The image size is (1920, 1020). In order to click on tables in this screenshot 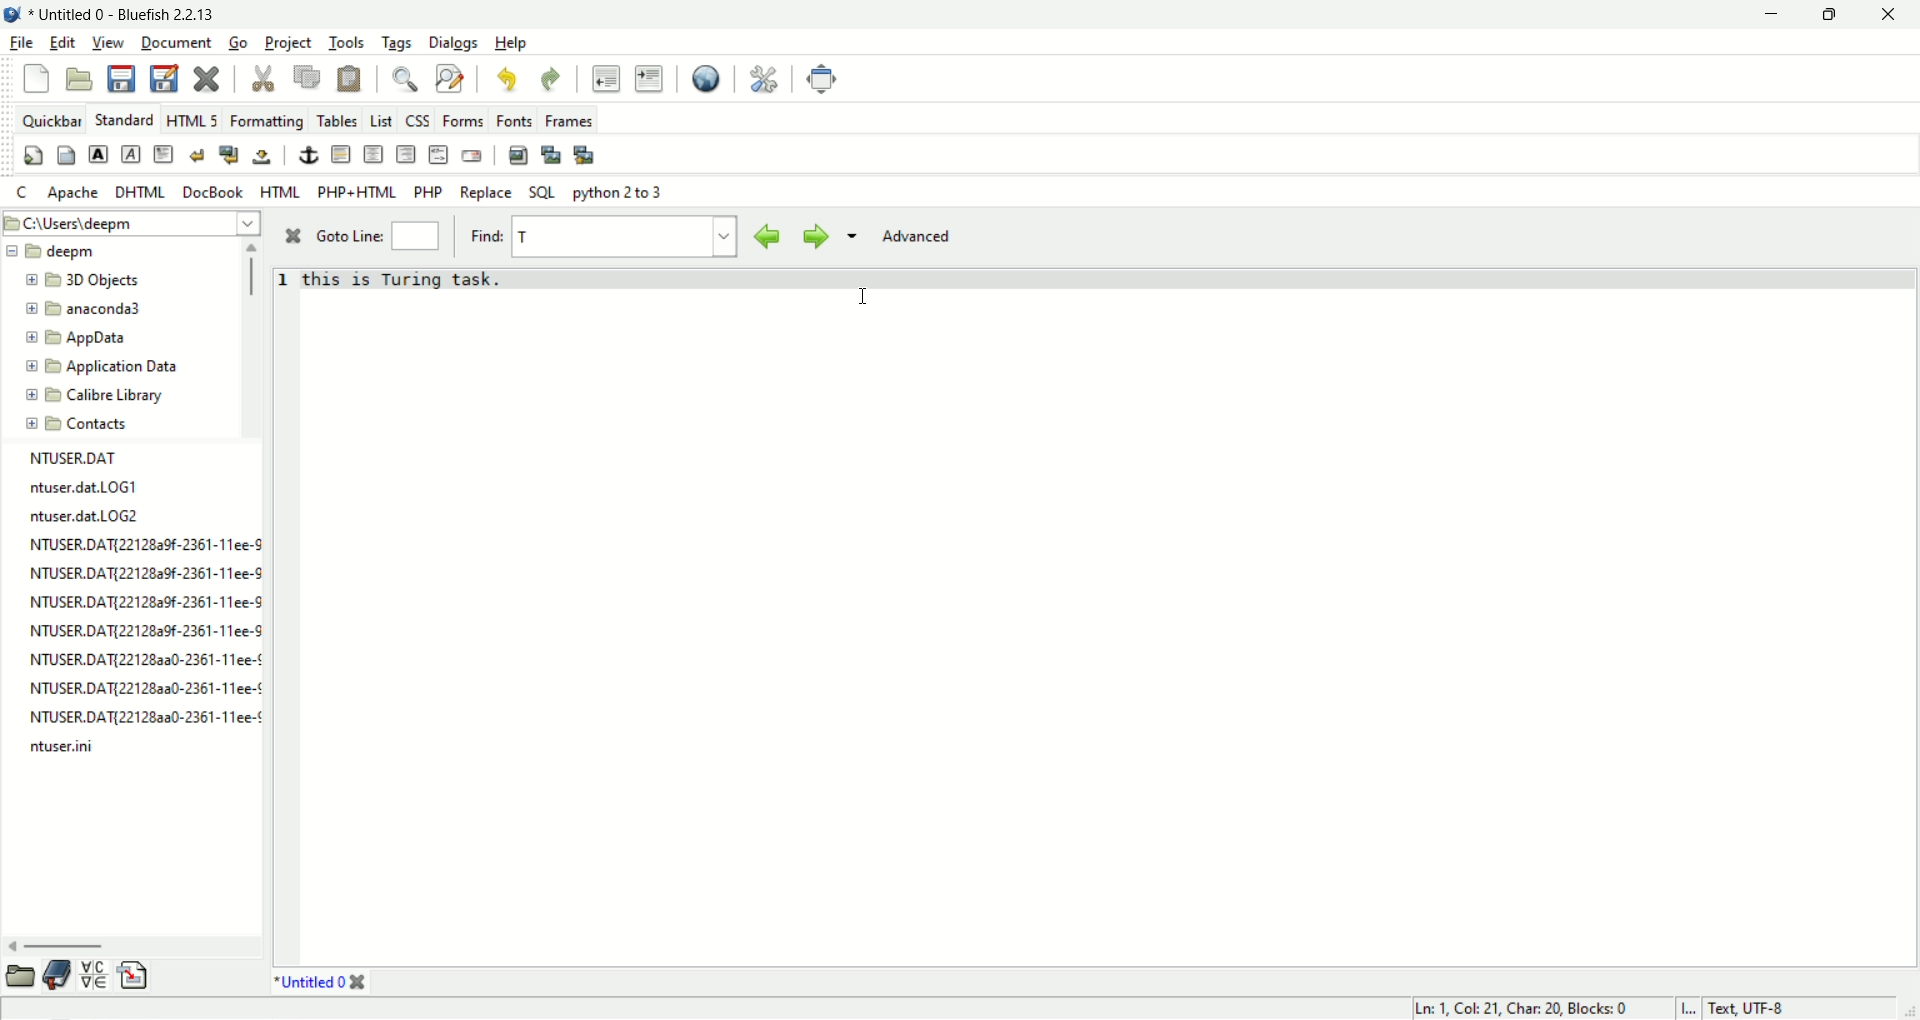, I will do `click(338, 121)`.